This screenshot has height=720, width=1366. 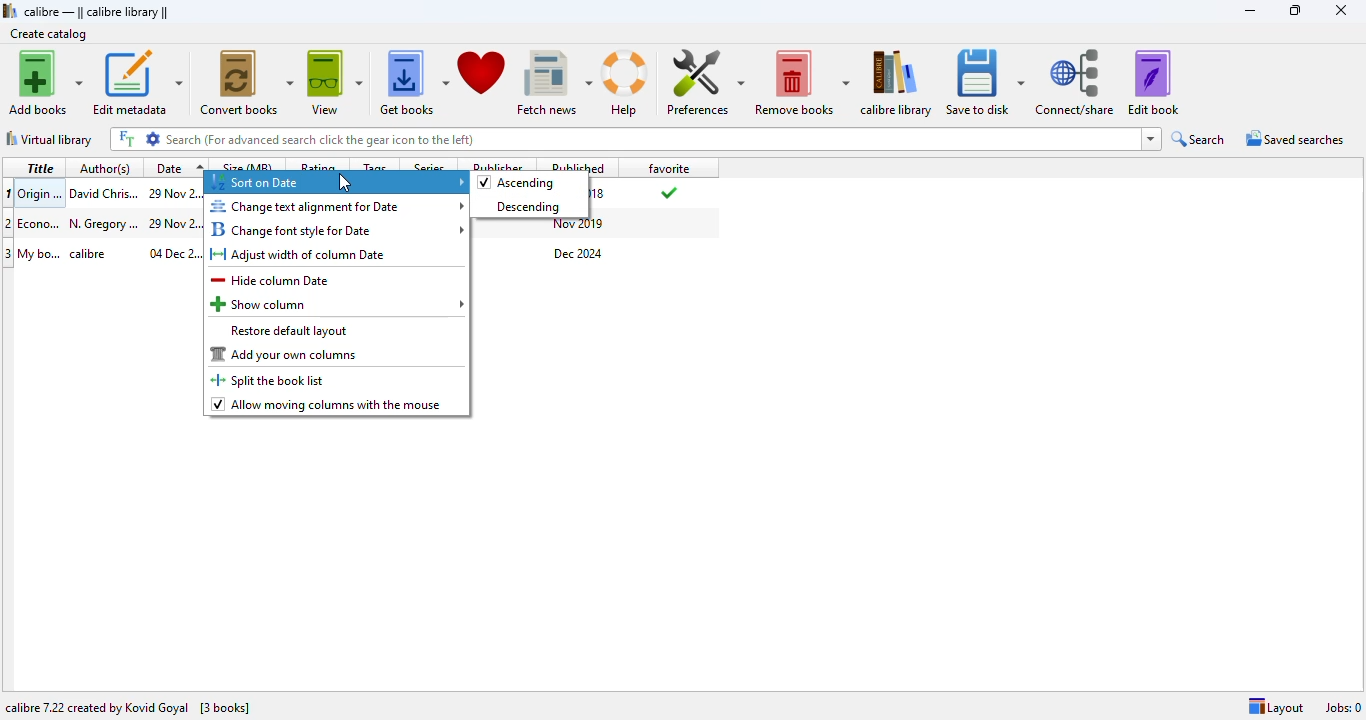 What do you see at coordinates (581, 165) in the screenshot?
I see `published` at bounding box center [581, 165].